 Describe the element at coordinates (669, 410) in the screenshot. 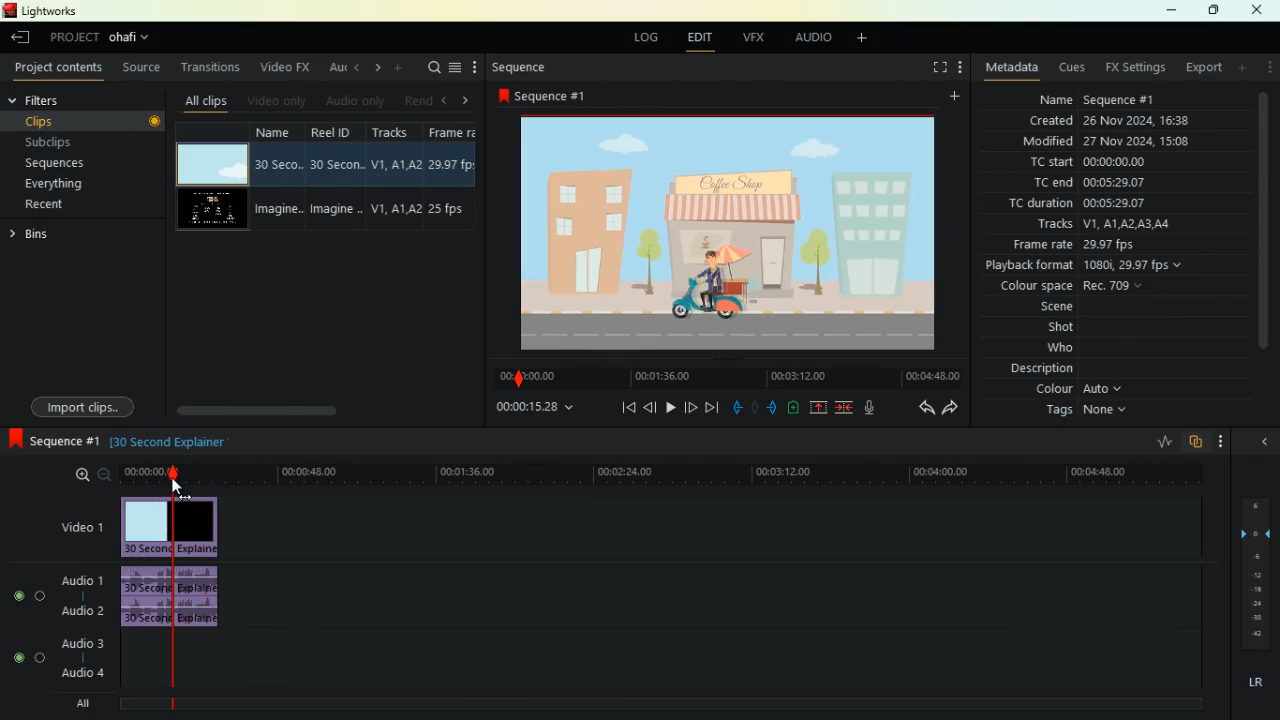

I see `play` at that location.